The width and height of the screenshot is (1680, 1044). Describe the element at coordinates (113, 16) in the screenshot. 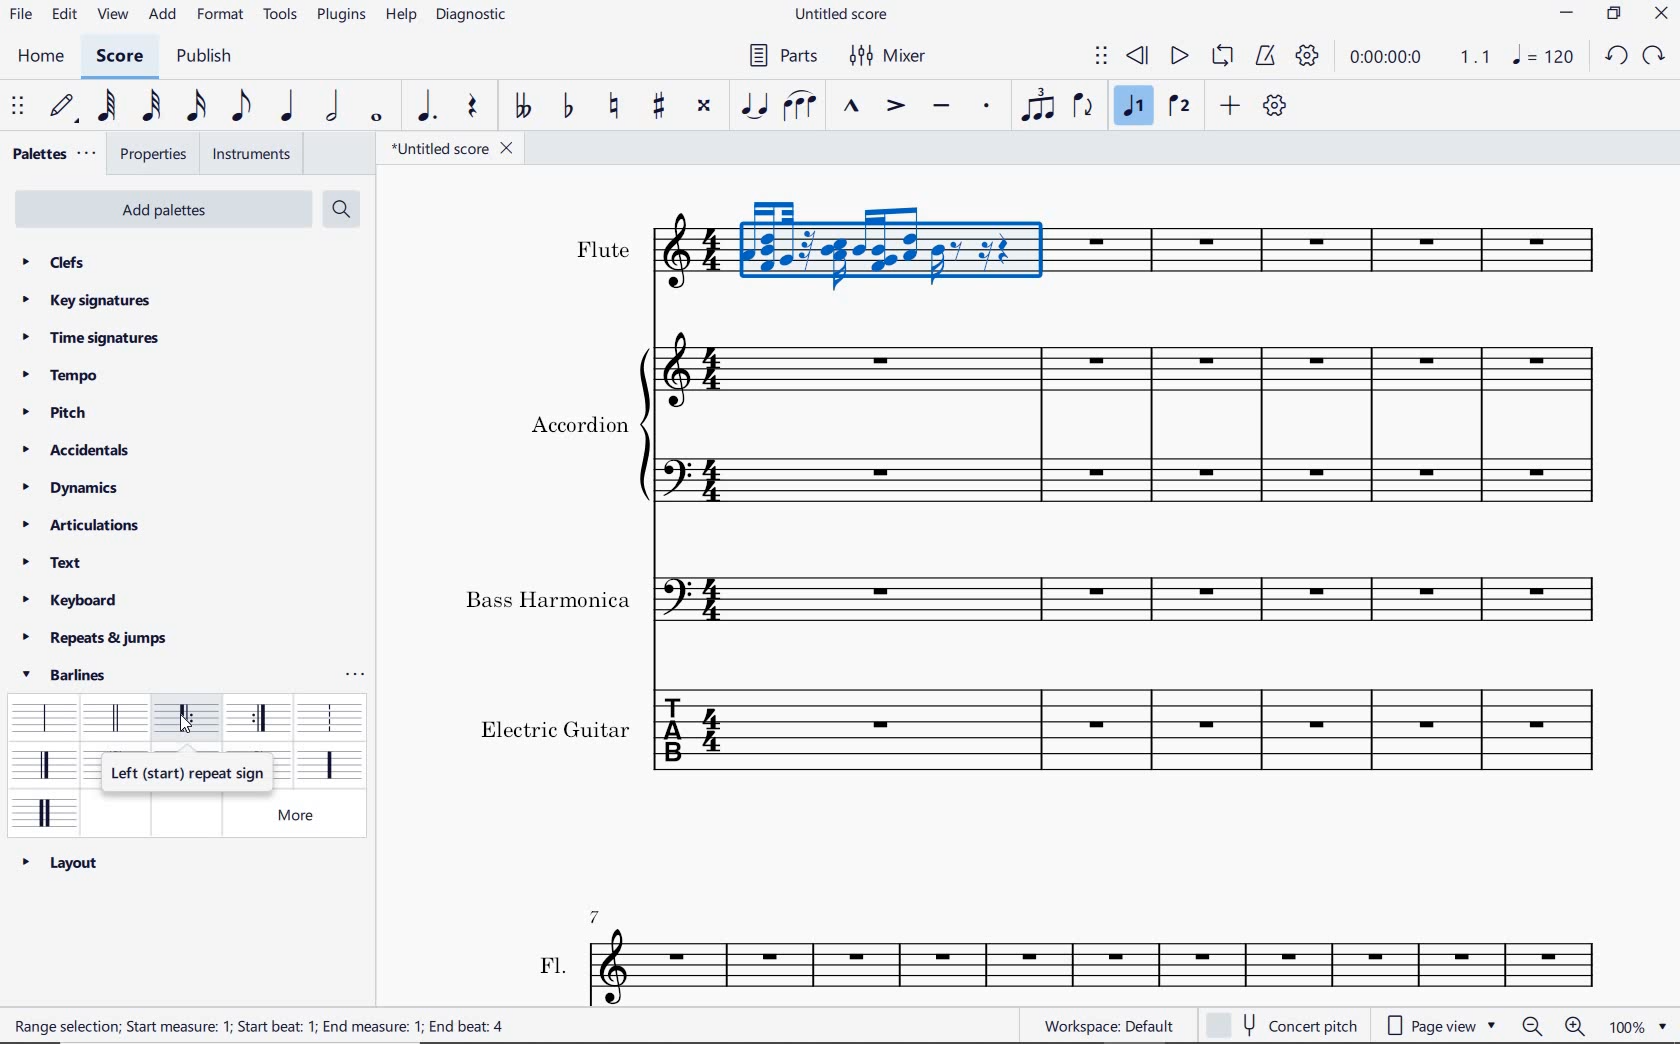

I see `view` at that location.